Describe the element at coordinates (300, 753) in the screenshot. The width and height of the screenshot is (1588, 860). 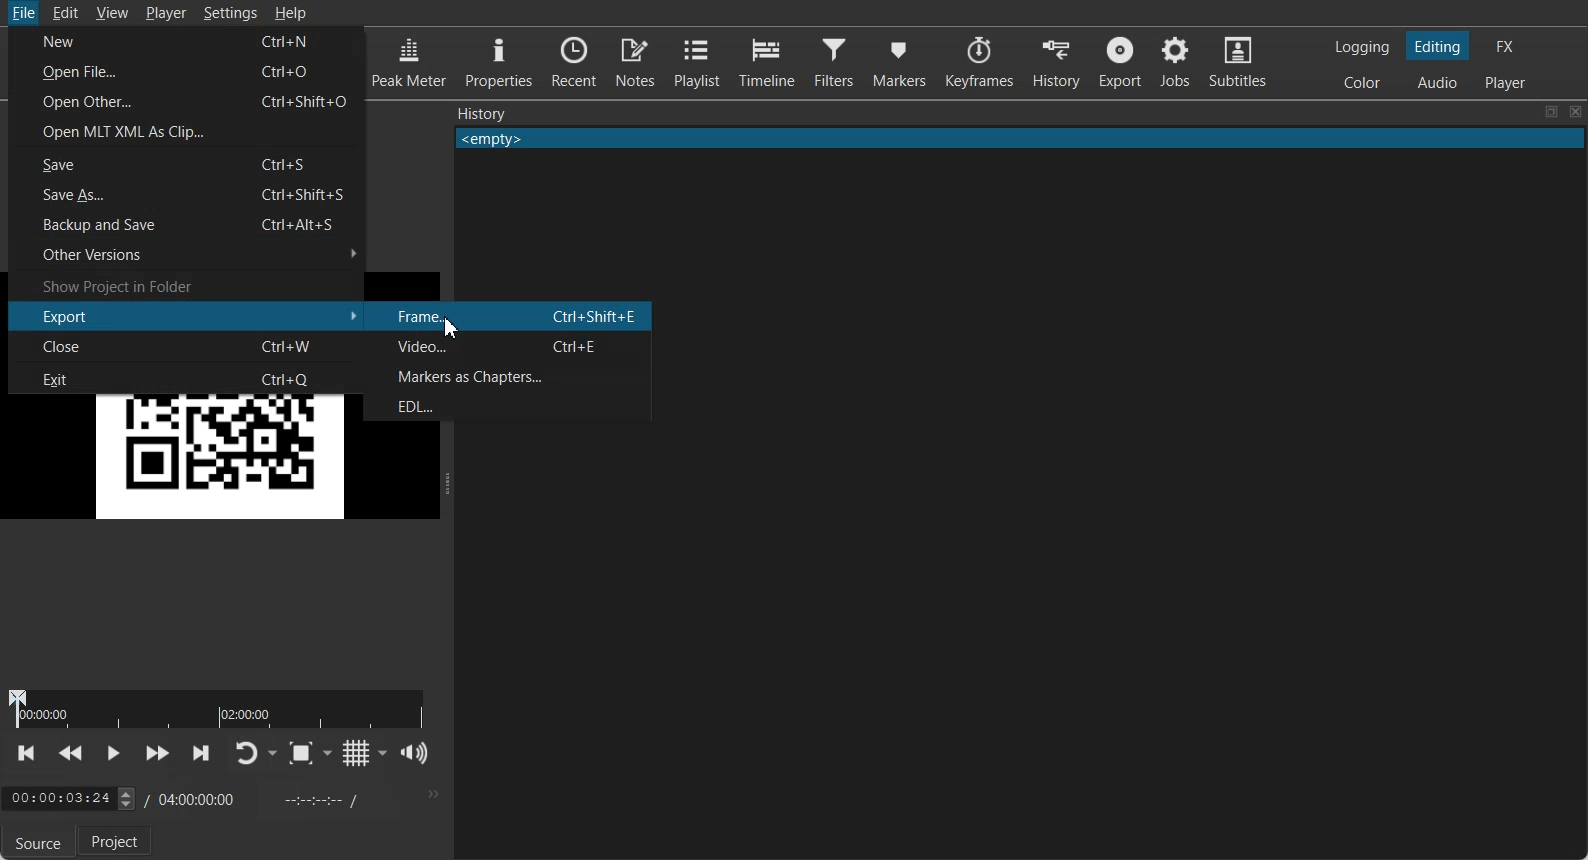
I see `Toggle Zoom` at that location.